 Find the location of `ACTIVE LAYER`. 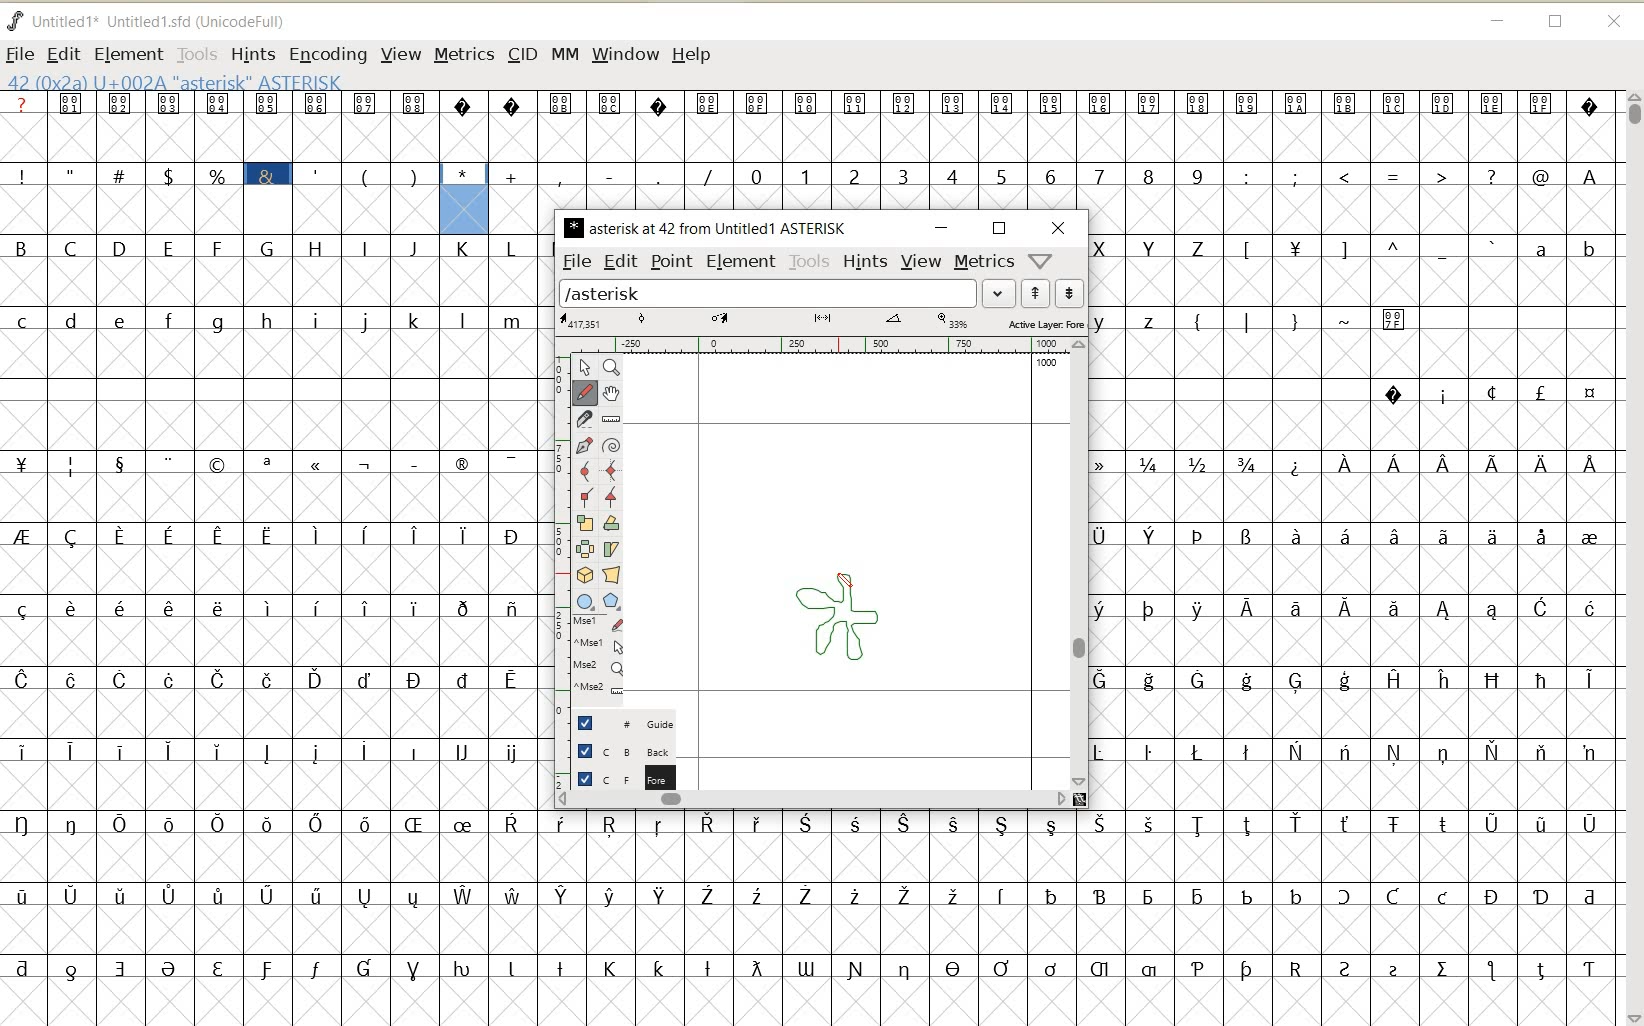

ACTIVE LAYER is located at coordinates (822, 322).